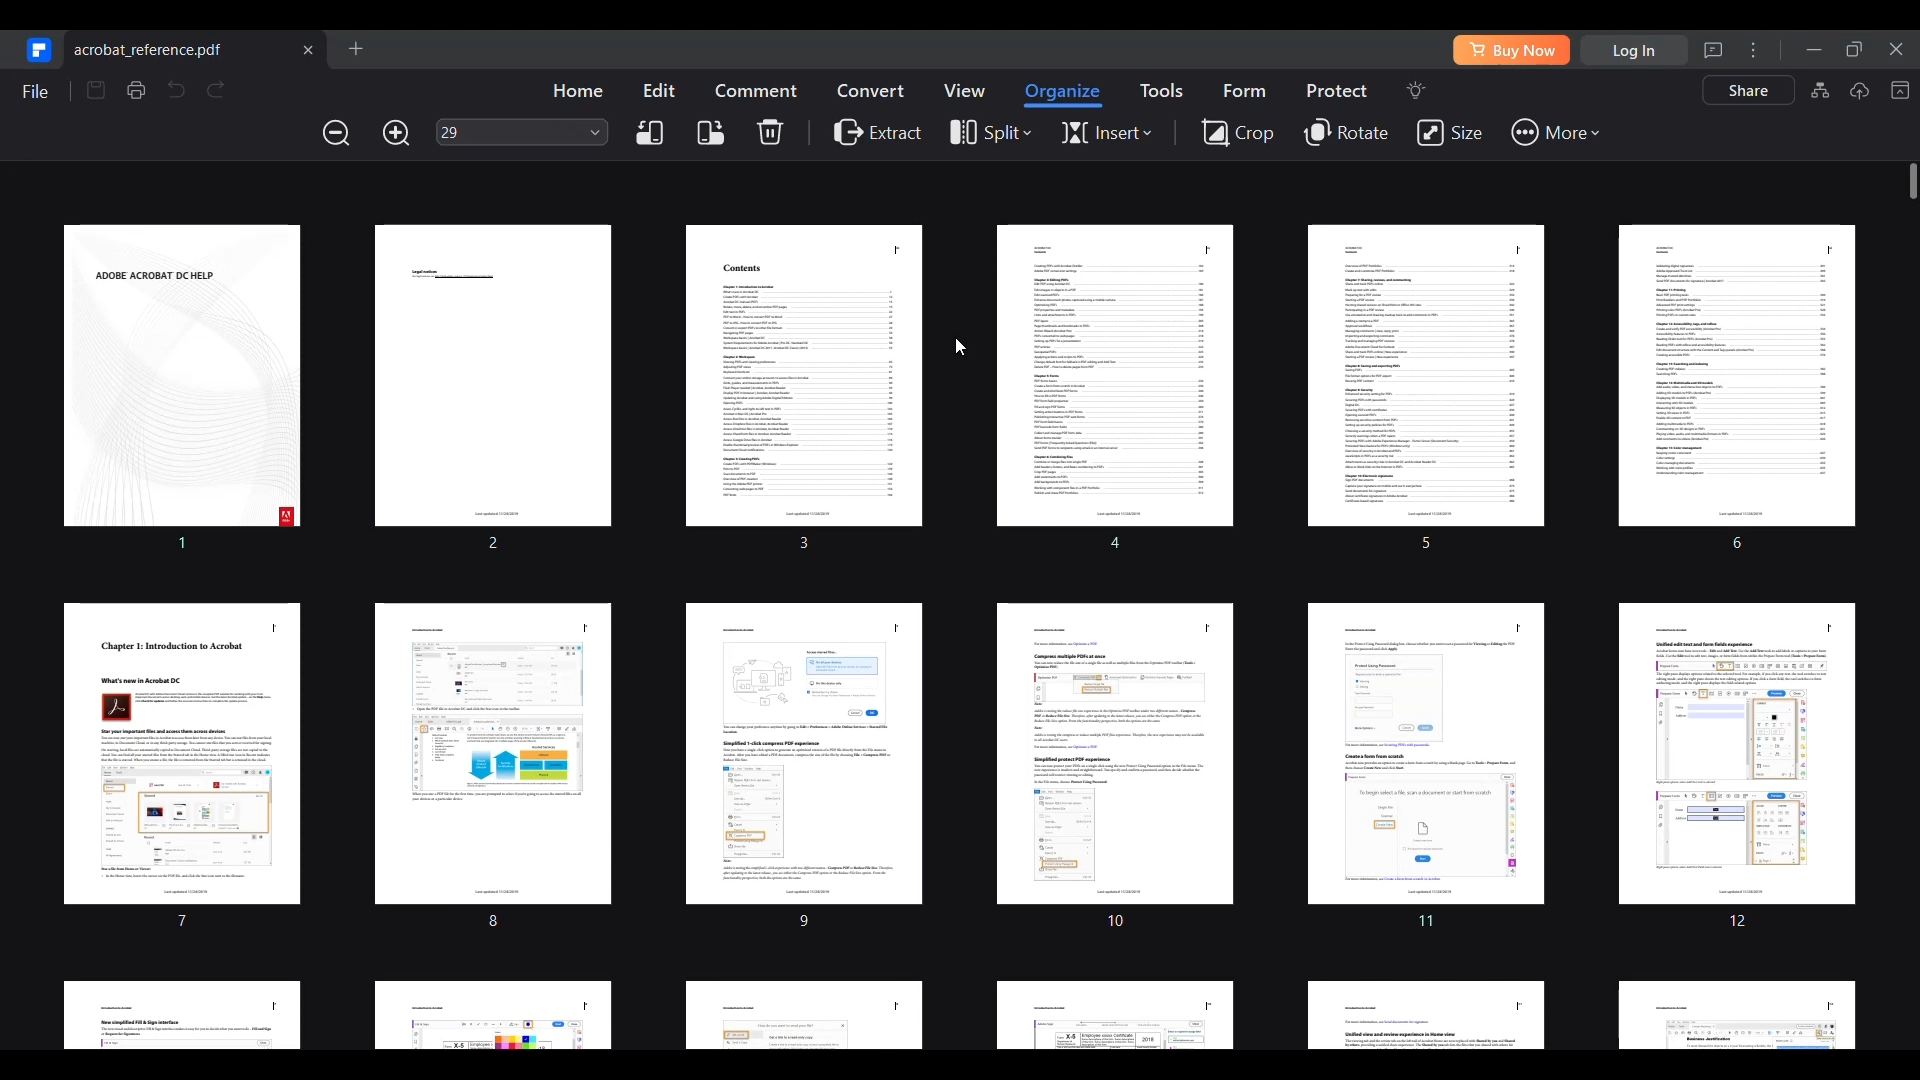 The height and width of the screenshot is (1080, 1920). What do you see at coordinates (1749, 90) in the screenshot?
I see `Share` at bounding box center [1749, 90].